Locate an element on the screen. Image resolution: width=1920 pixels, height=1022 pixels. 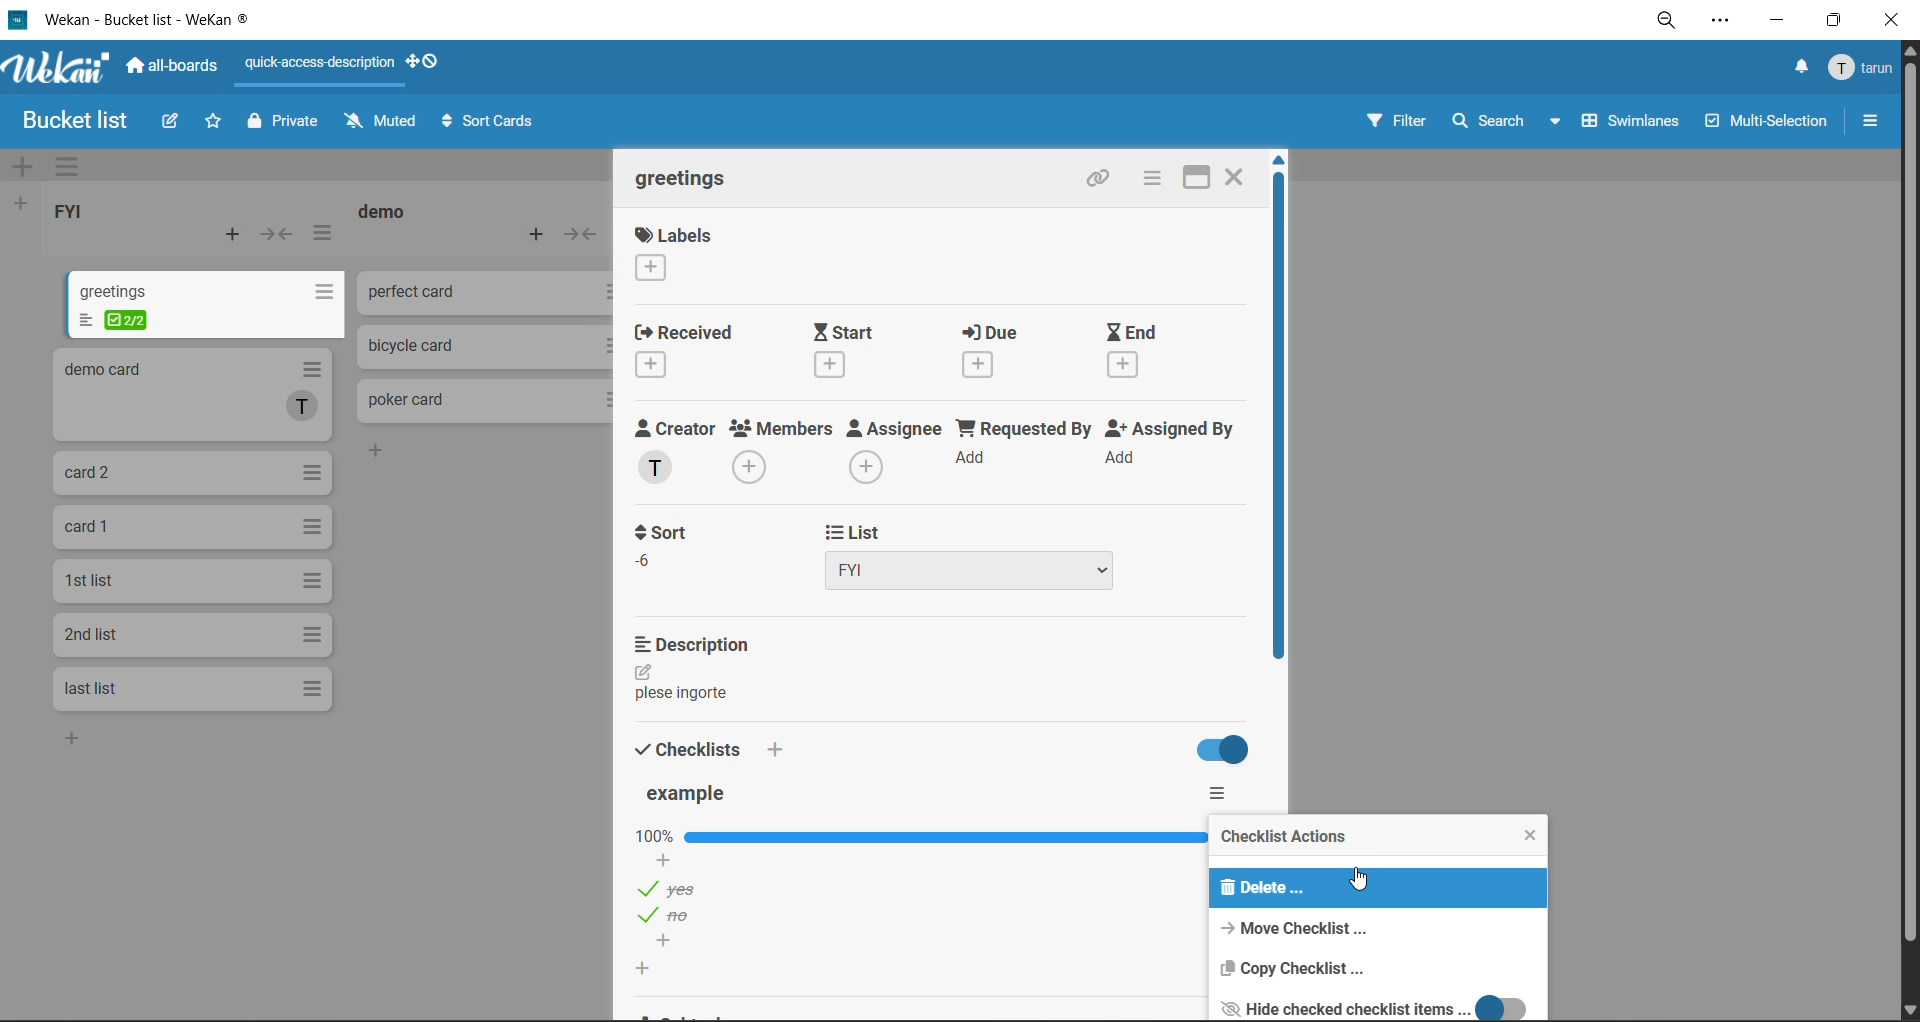
private is located at coordinates (283, 124).